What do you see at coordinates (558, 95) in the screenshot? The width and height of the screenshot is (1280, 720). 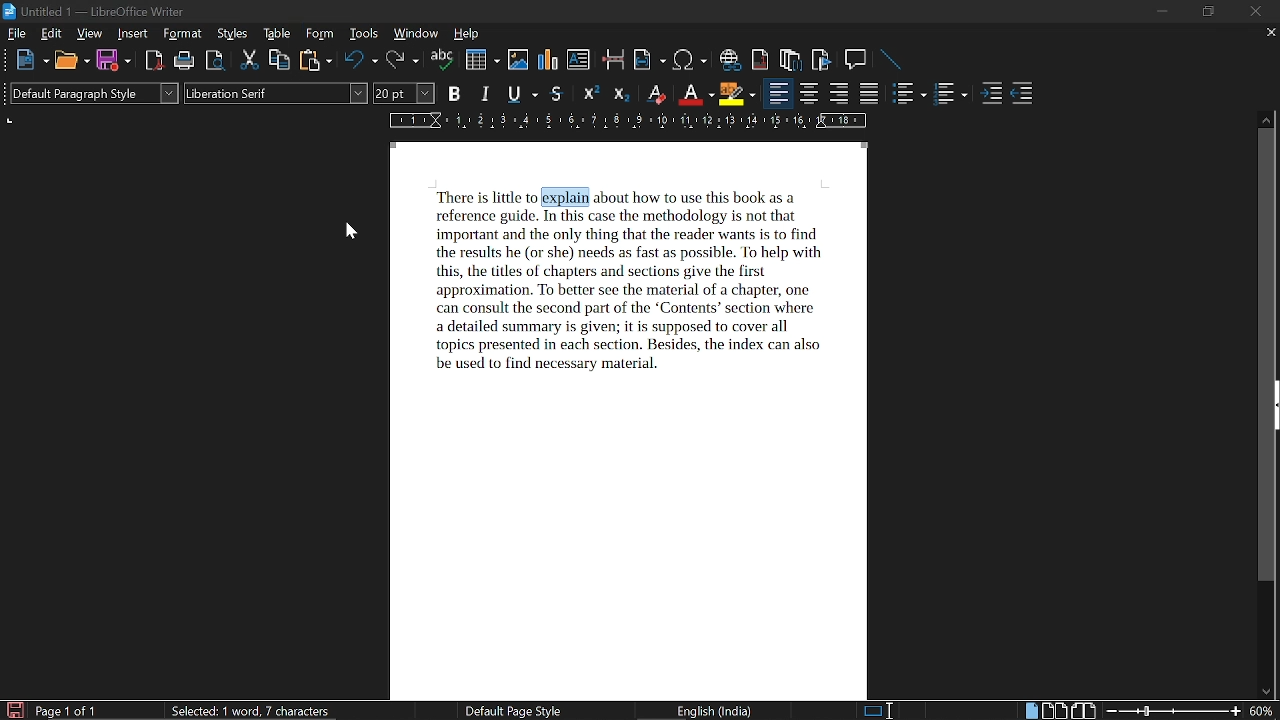 I see `strikethrough` at bounding box center [558, 95].